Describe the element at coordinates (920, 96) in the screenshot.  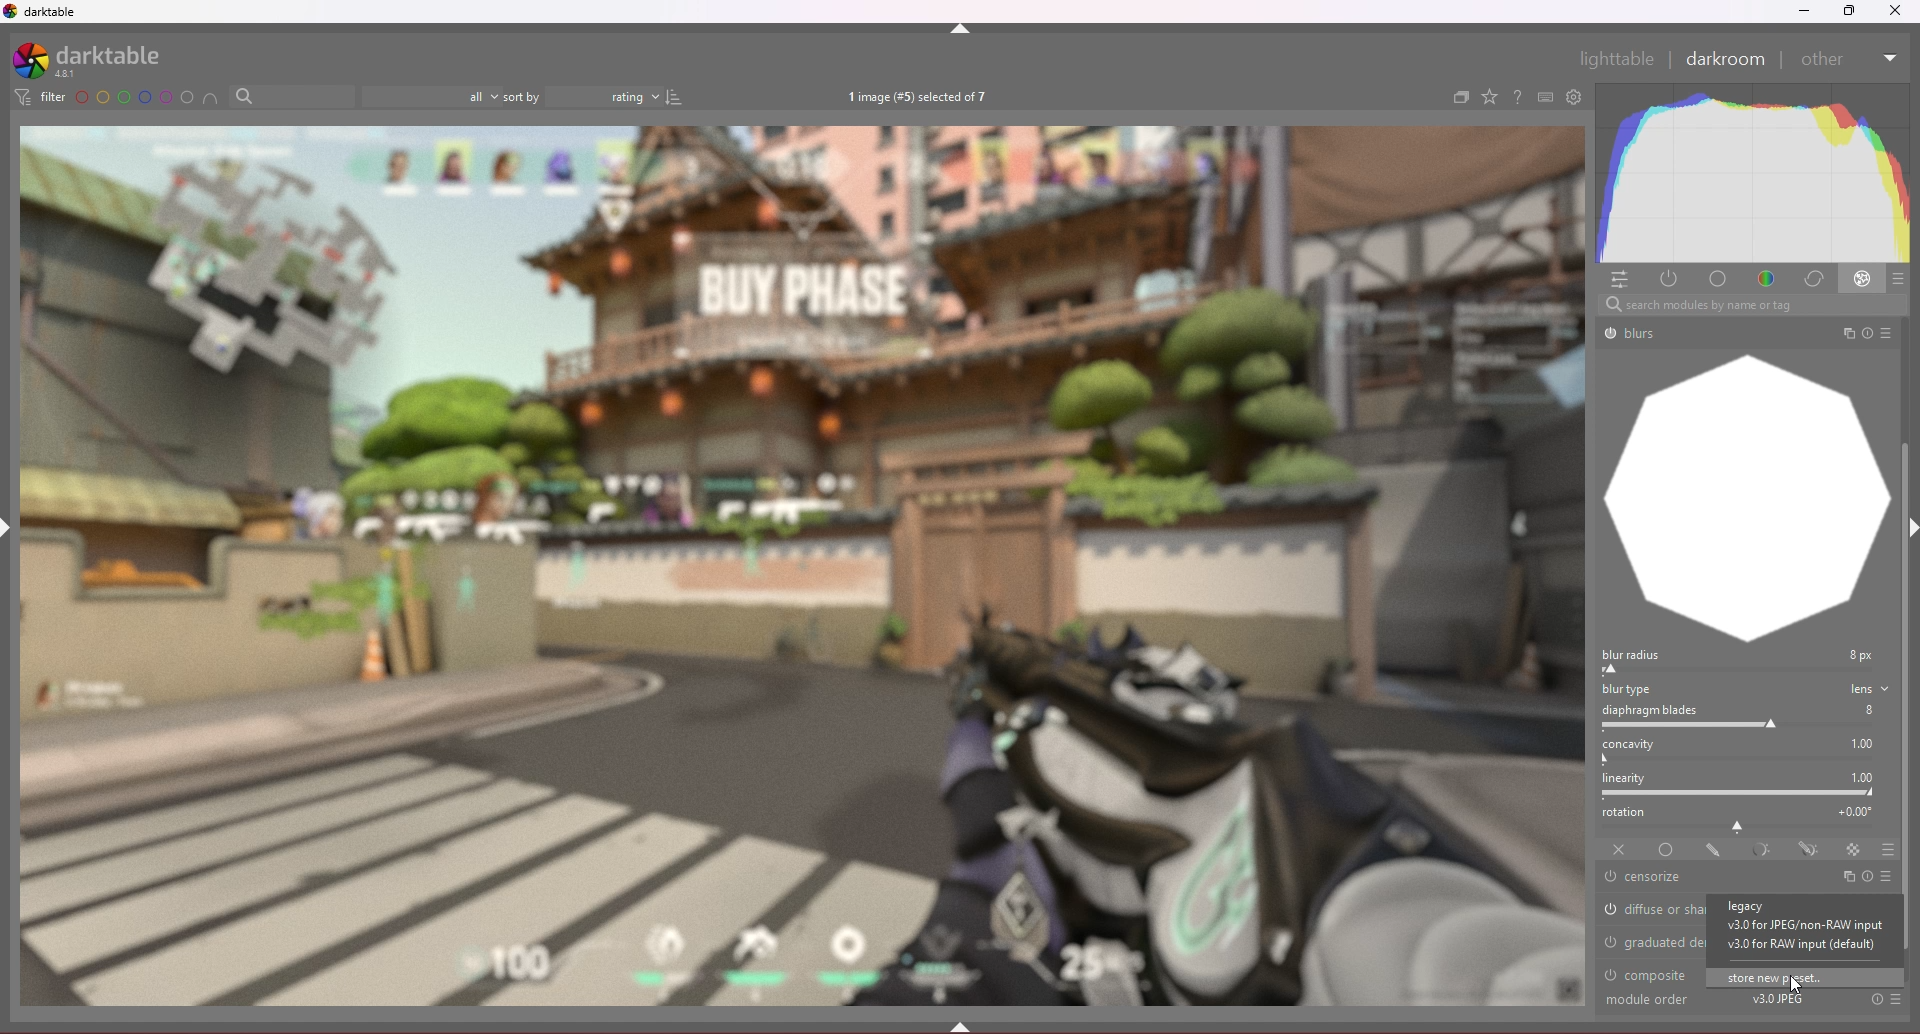
I see `images selected` at that location.